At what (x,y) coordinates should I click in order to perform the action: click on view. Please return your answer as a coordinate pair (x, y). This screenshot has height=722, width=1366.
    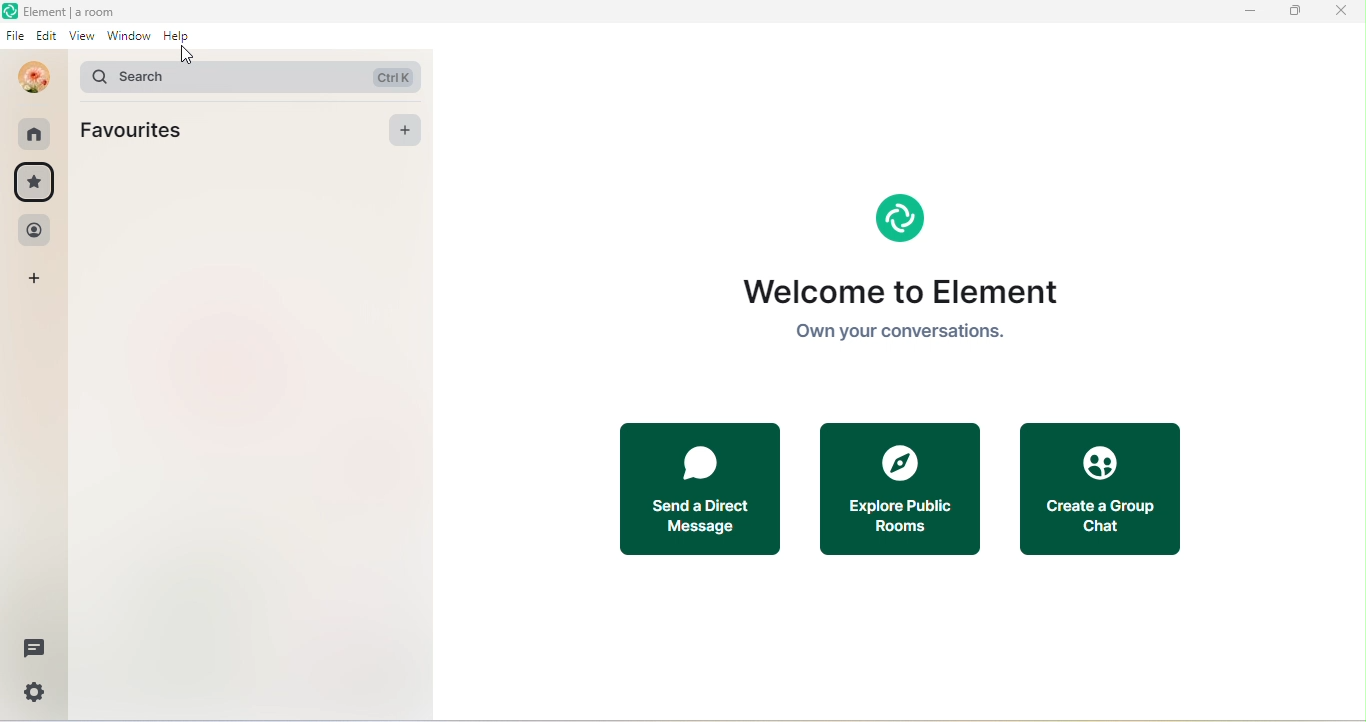
    Looking at the image, I should click on (79, 37).